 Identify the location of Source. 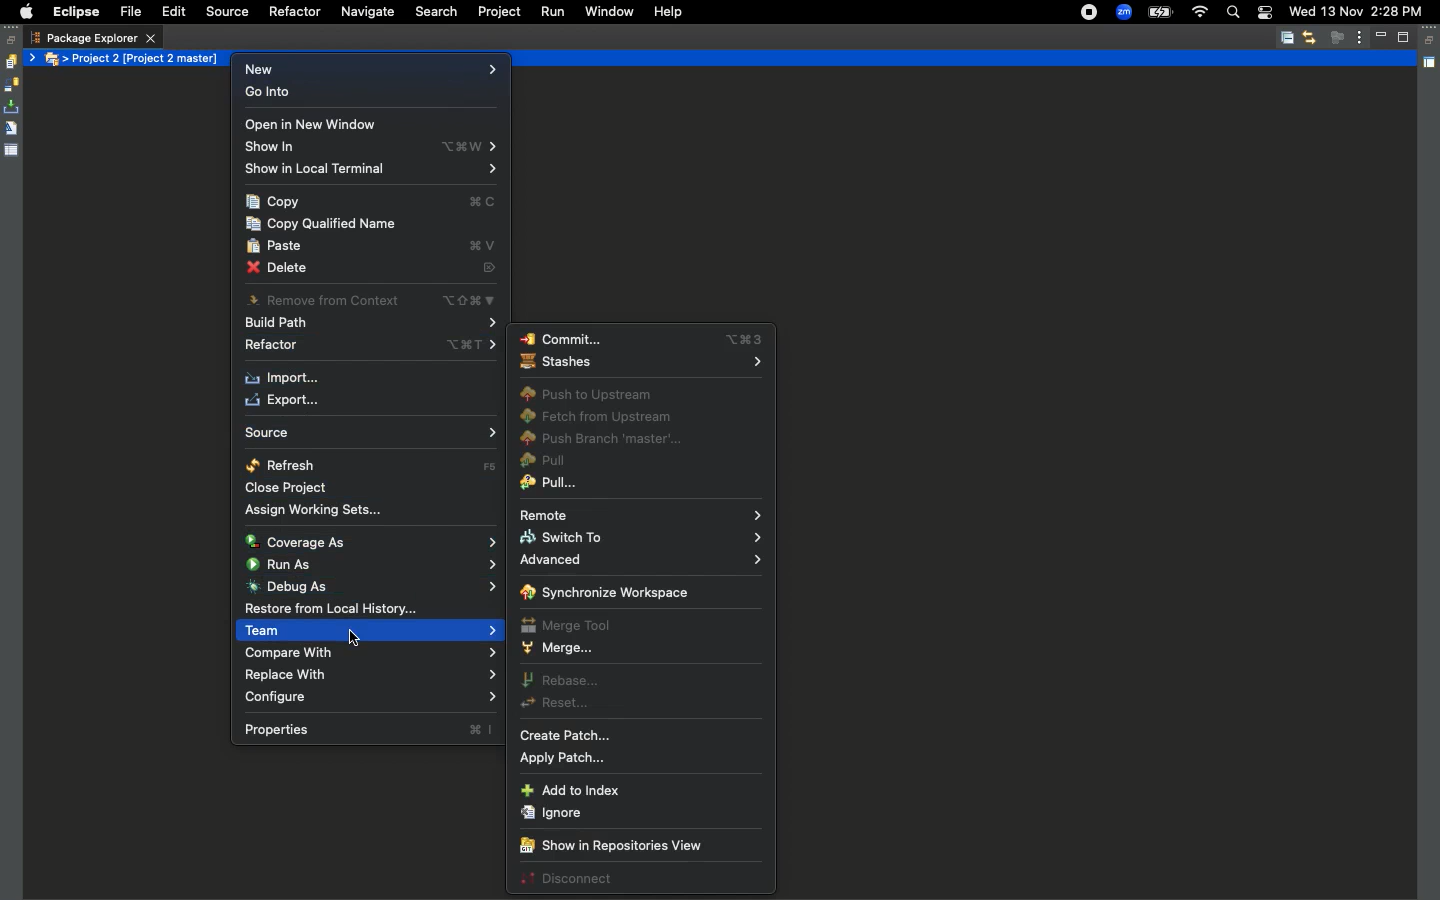
(371, 431).